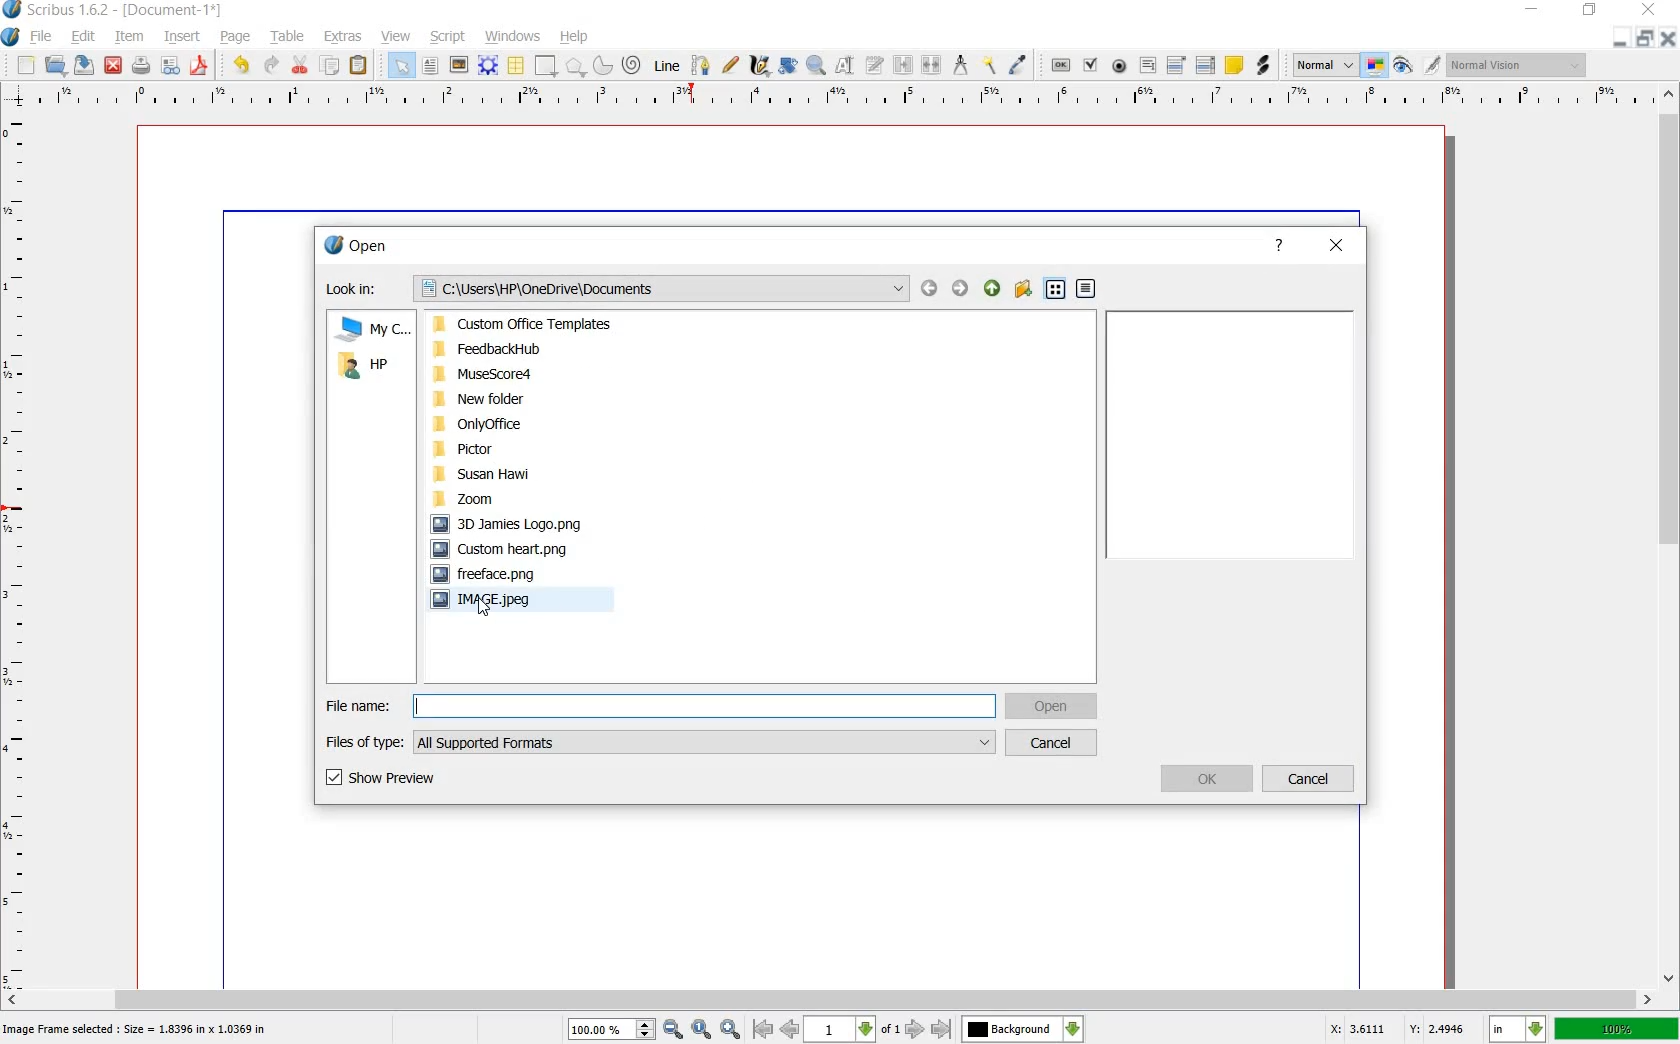  What do you see at coordinates (55, 66) in the screenshot?
I see `open` at bounding box center [55, 66].